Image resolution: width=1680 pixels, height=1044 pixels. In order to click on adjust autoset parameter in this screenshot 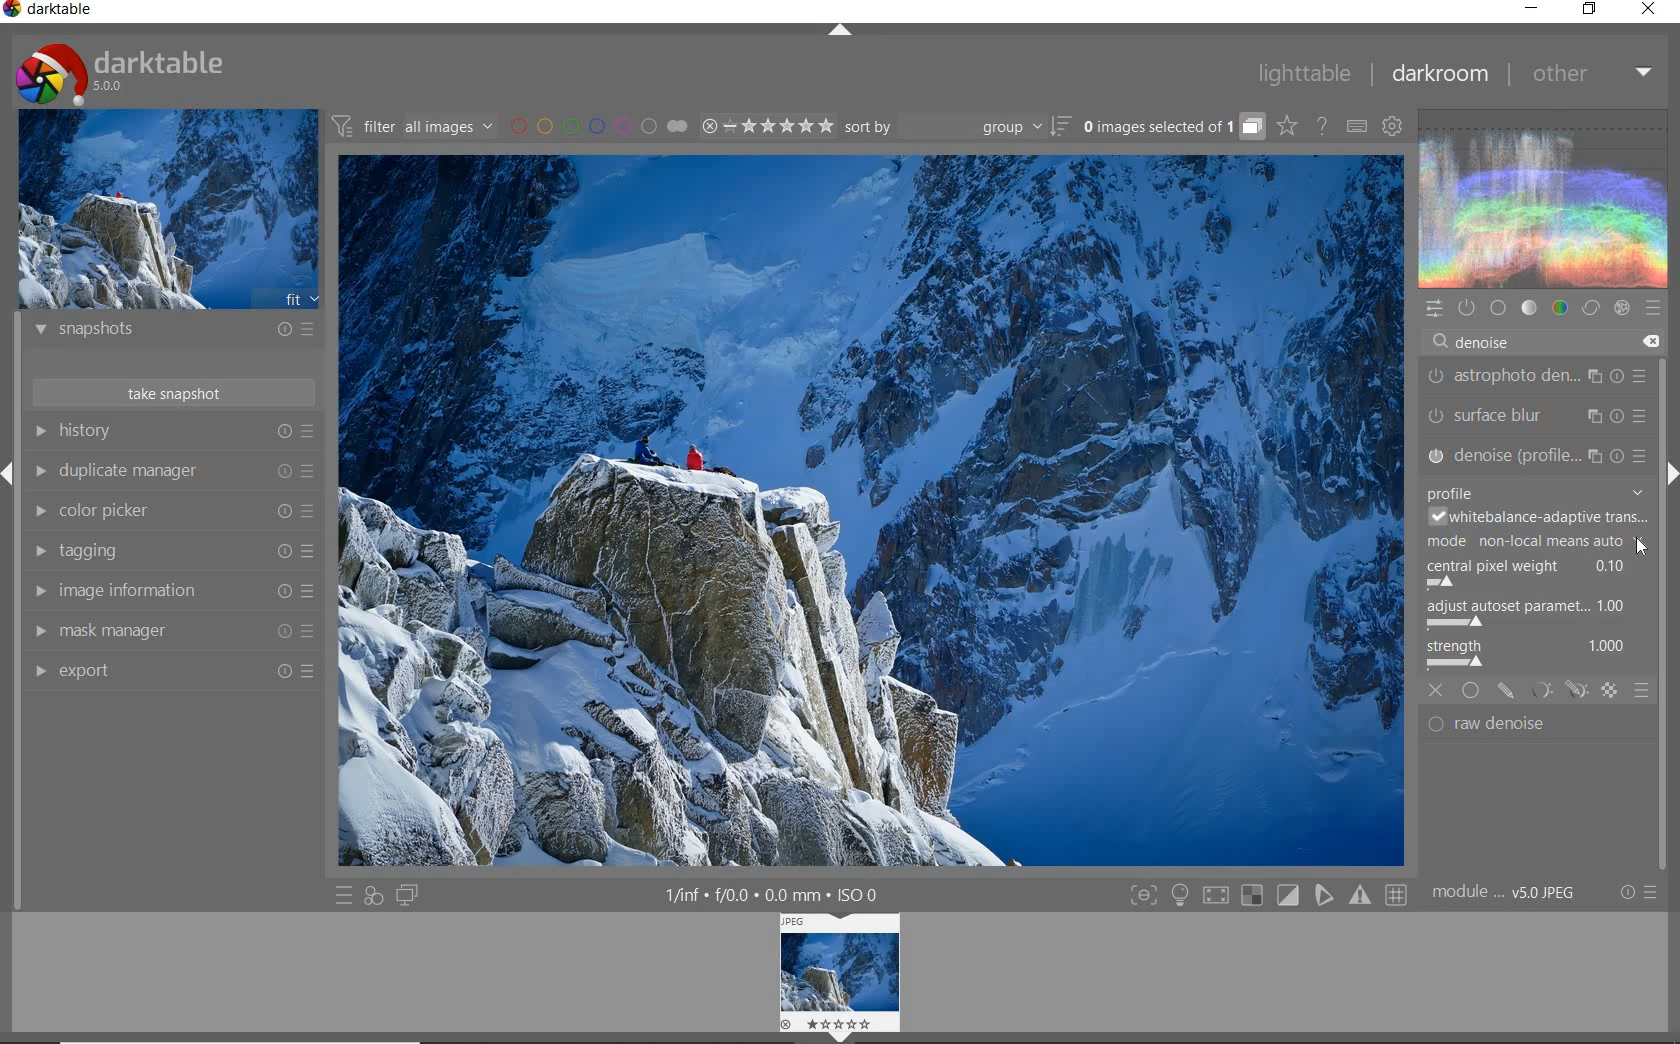, I will do `click(1535, 615)`.